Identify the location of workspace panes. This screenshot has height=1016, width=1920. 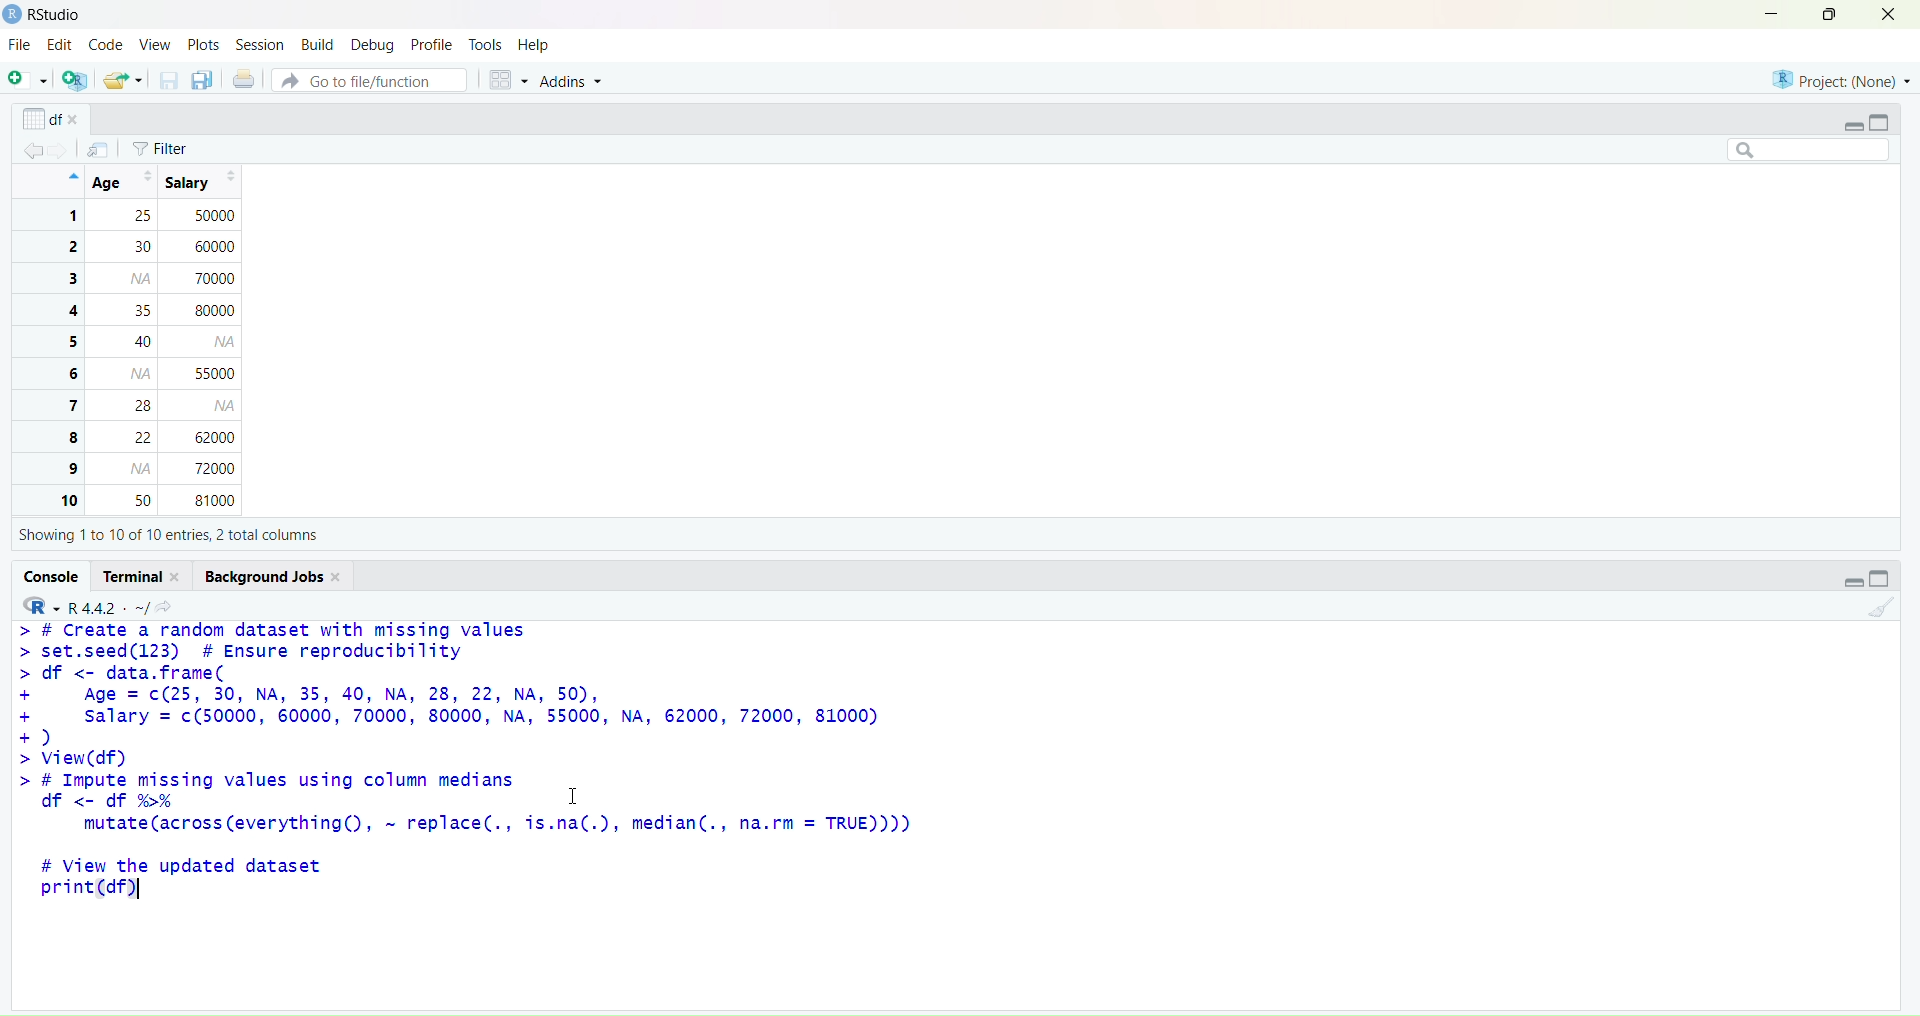
(509, 82).